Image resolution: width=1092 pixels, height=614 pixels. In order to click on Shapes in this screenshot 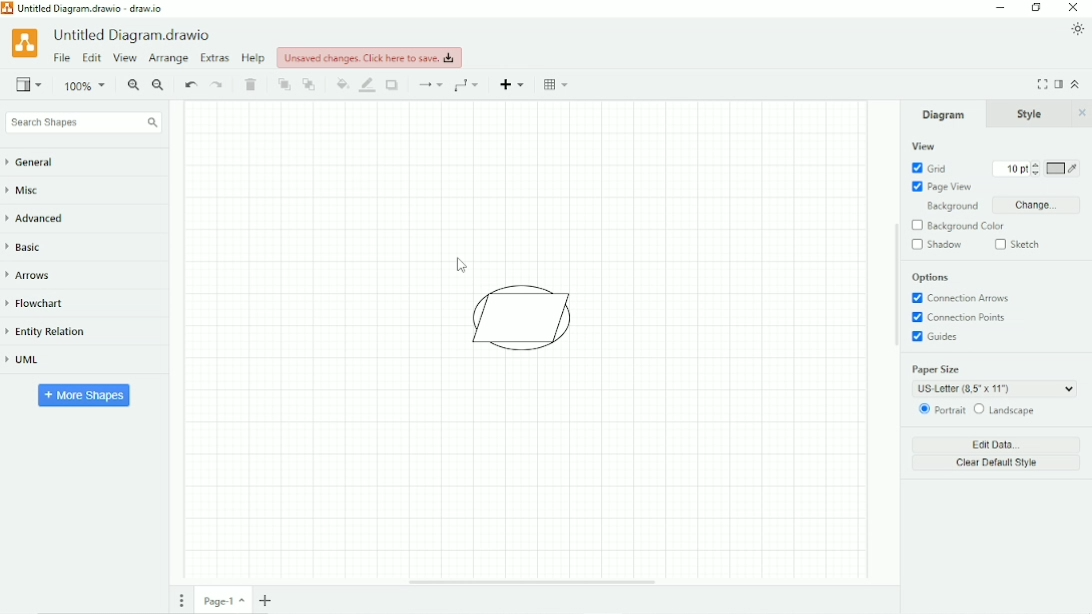, I will do `click(527, 318)`.